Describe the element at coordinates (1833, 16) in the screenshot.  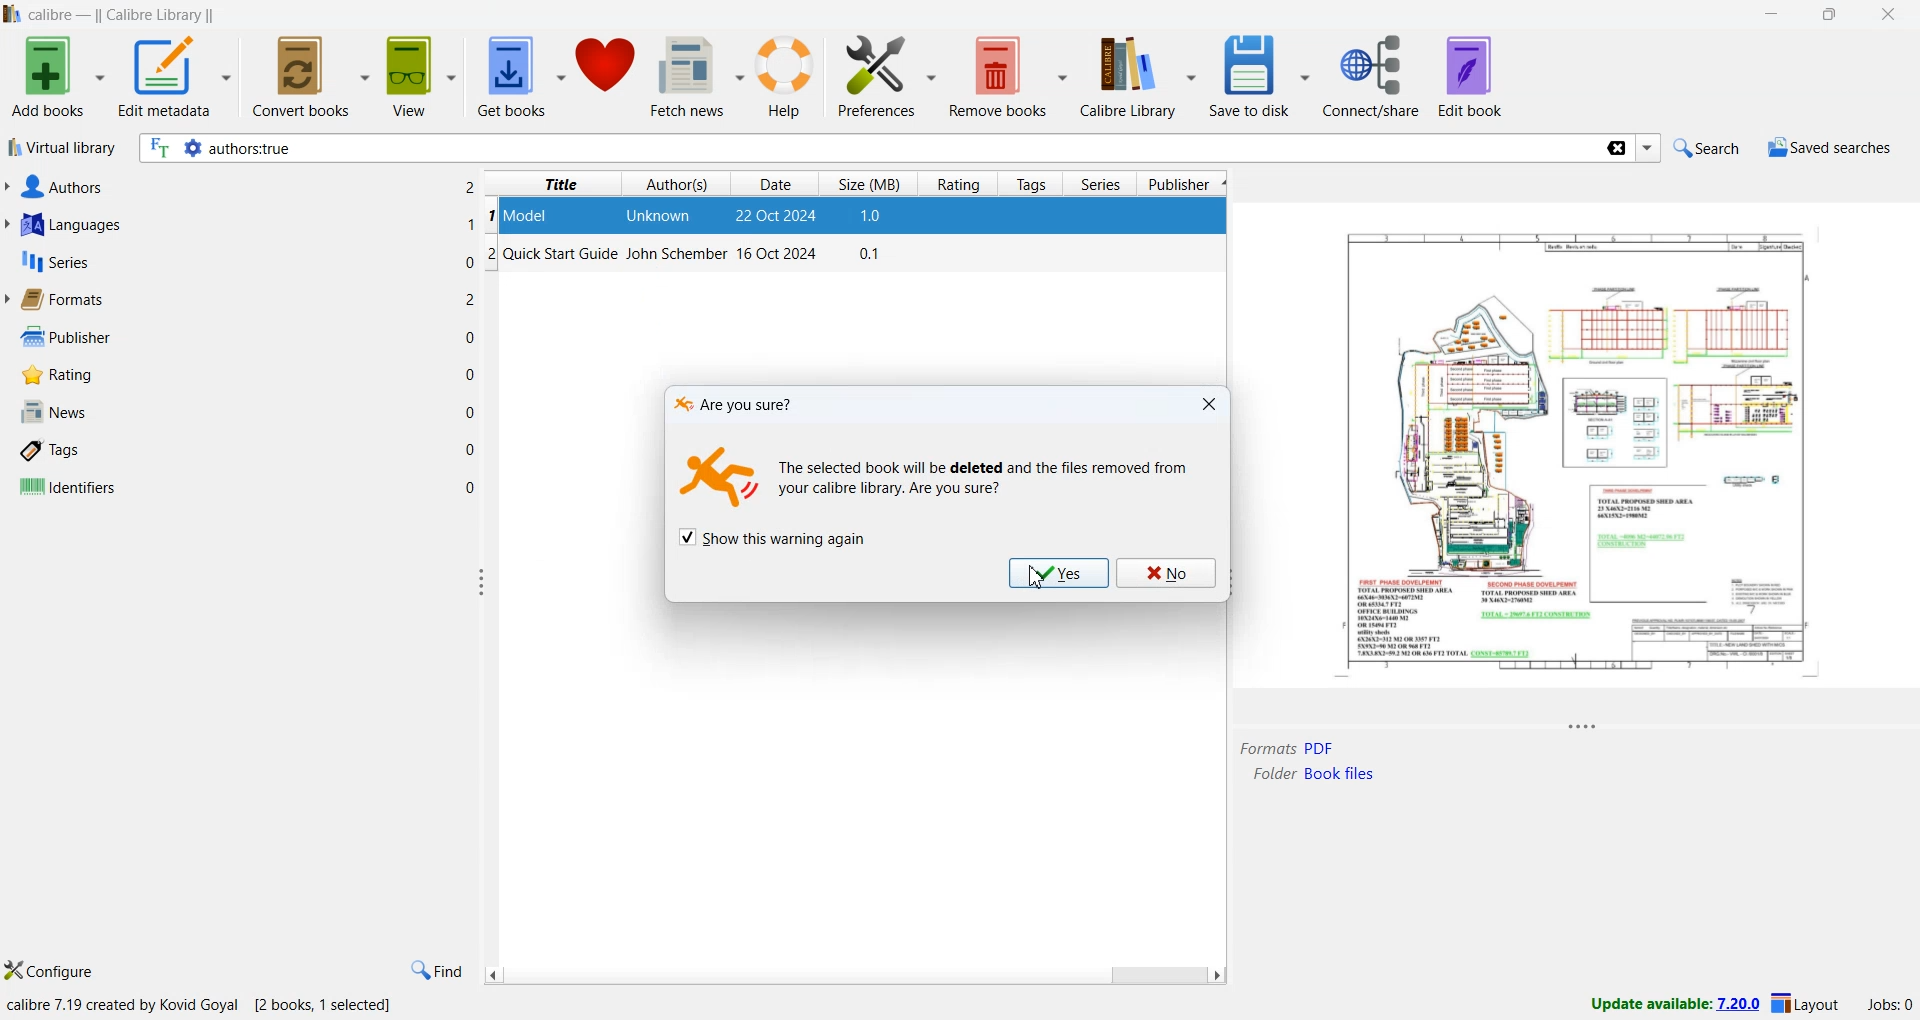
I see `maximize` at that location.